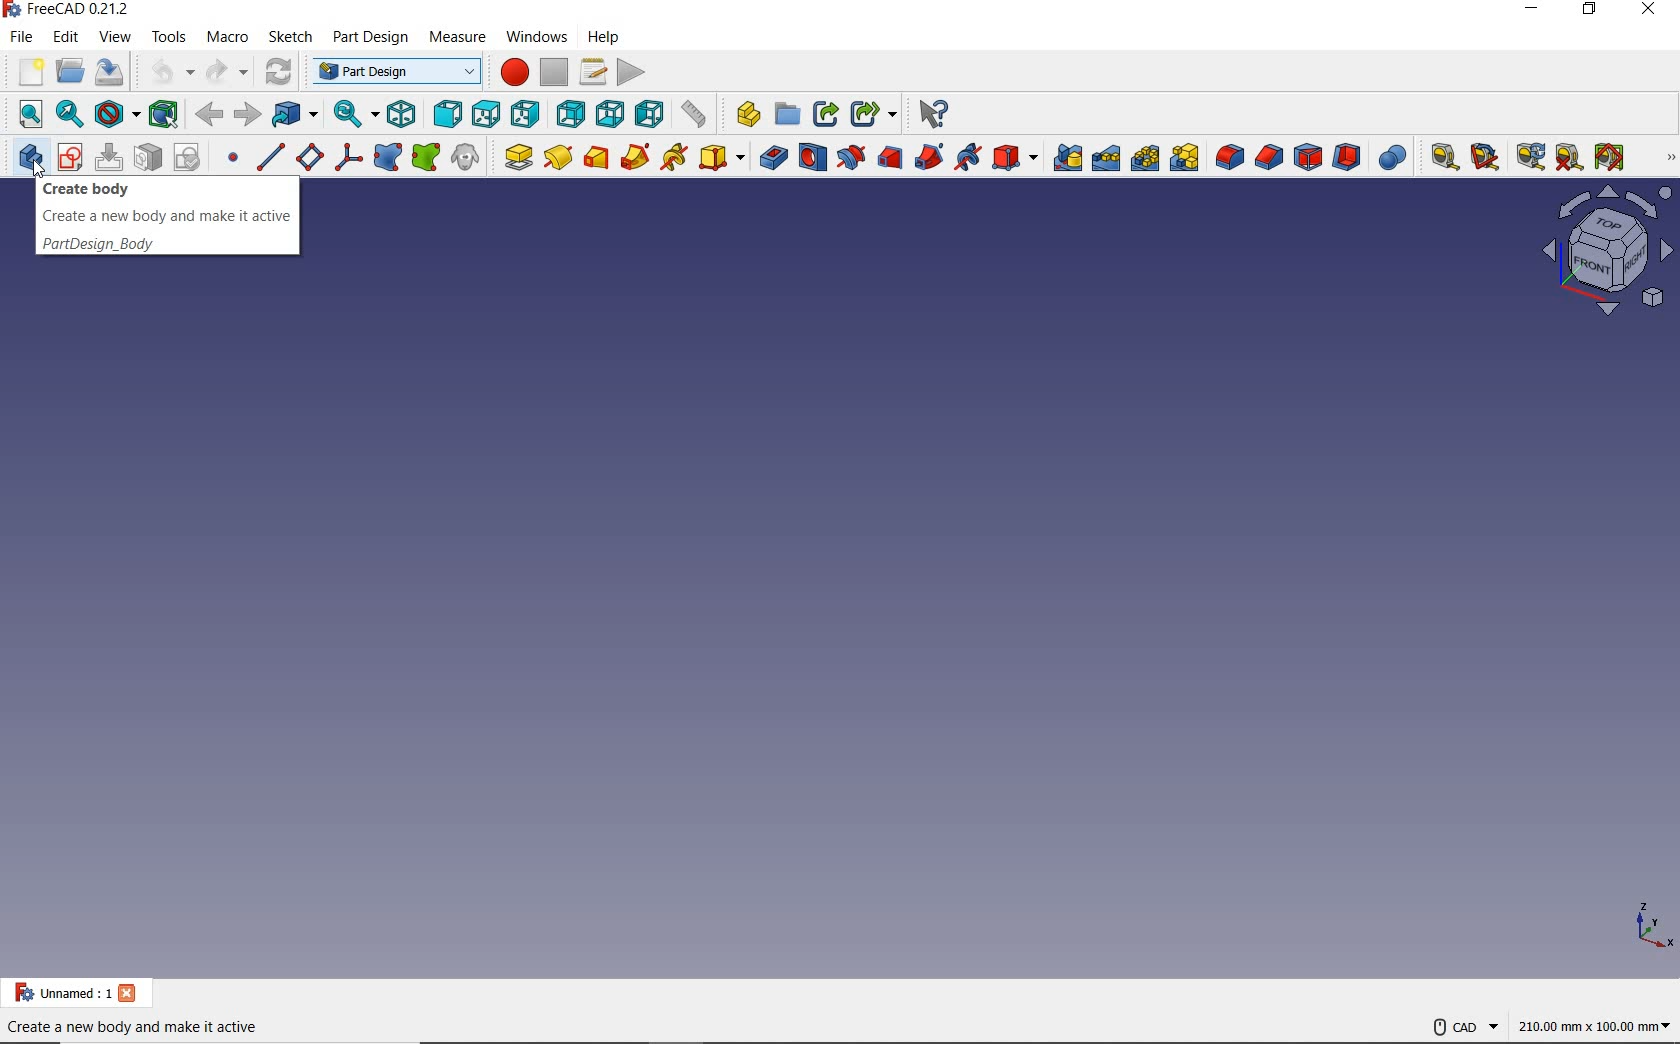 The width and height of the screenshot is (1680, 1044). What do you see at coordinates (225, 68) in the screenshot?
I see `redo` at bounding box center [225, 68].